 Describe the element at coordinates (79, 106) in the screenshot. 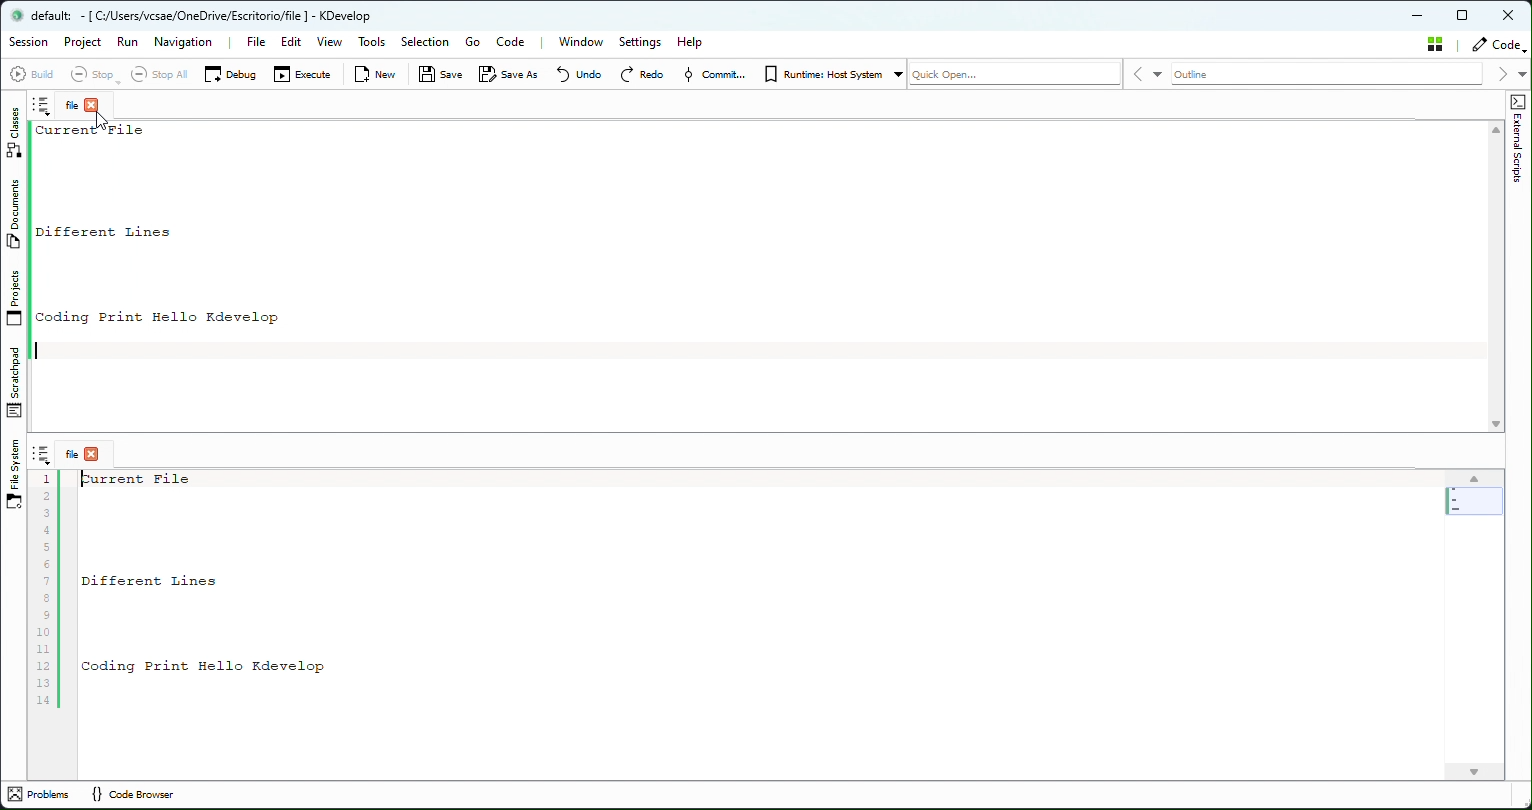

I see `Current File tab` at that location.